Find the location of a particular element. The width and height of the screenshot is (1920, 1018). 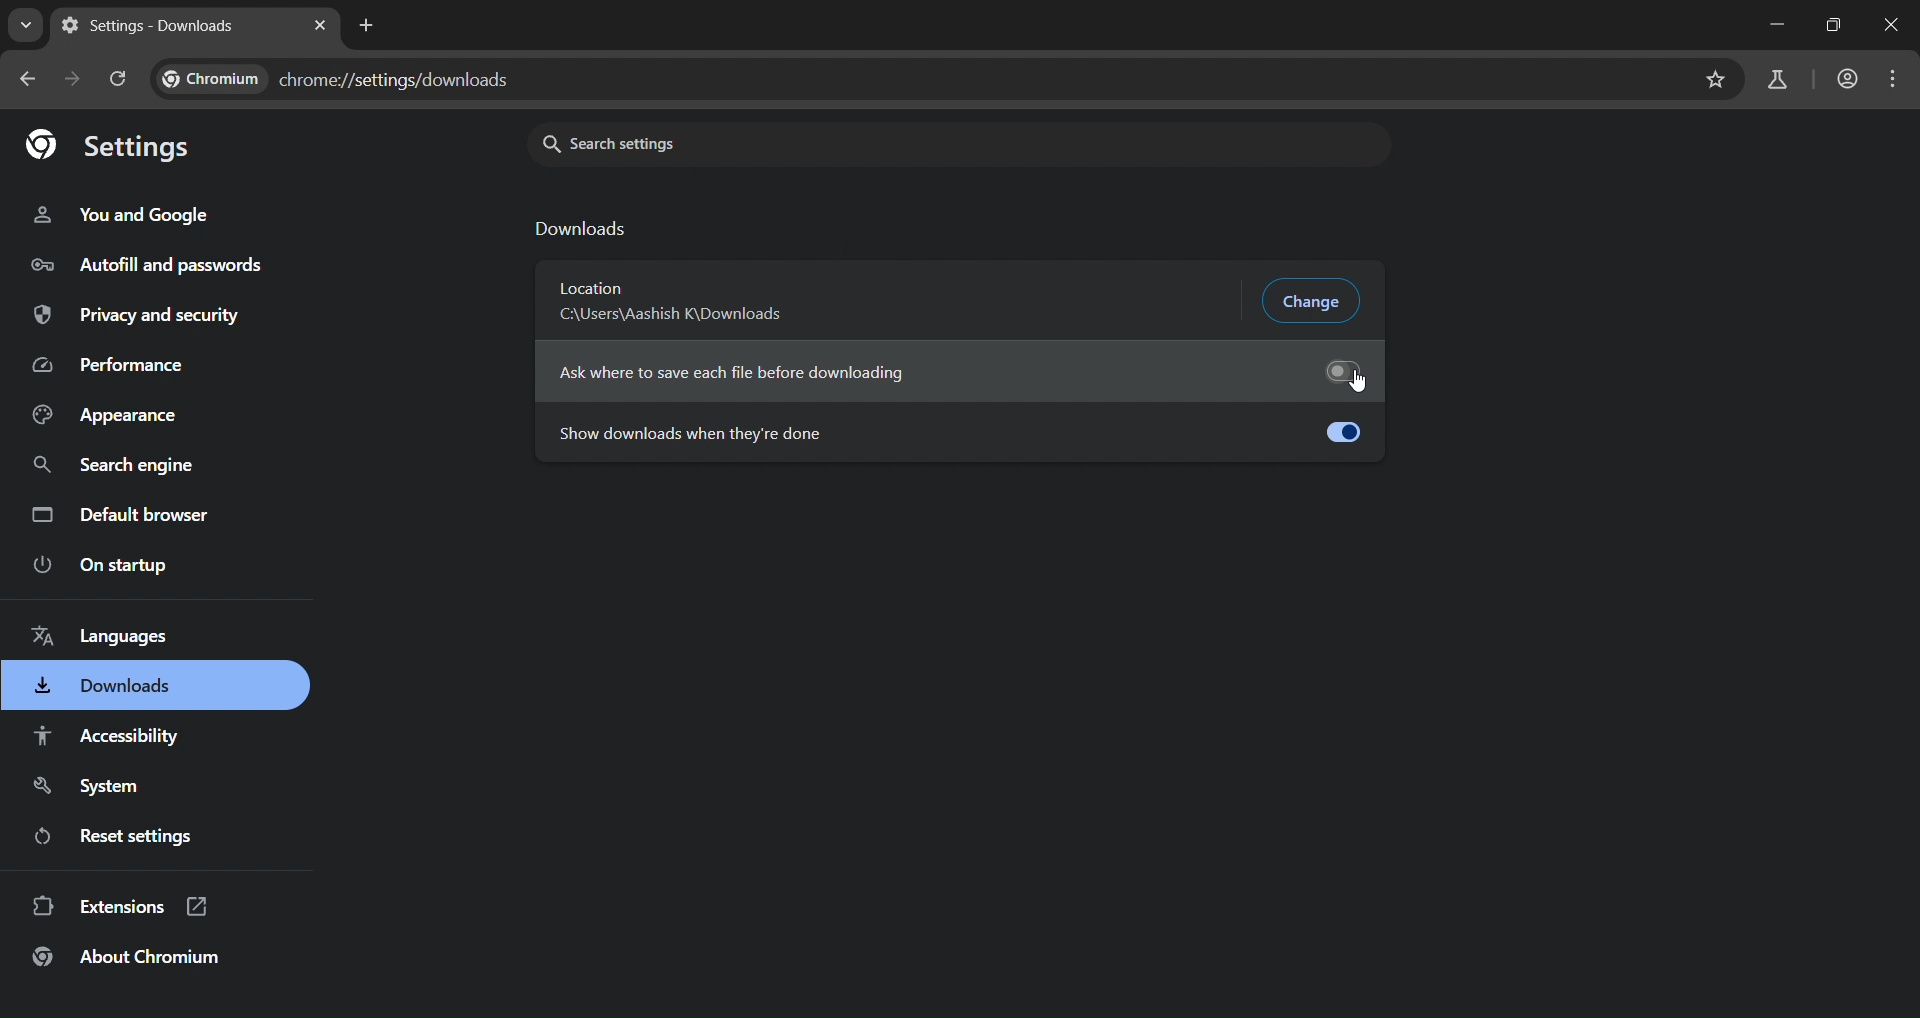

Location(C:\Users\Ashish K\Downloads is located at coordinates (678, 302).